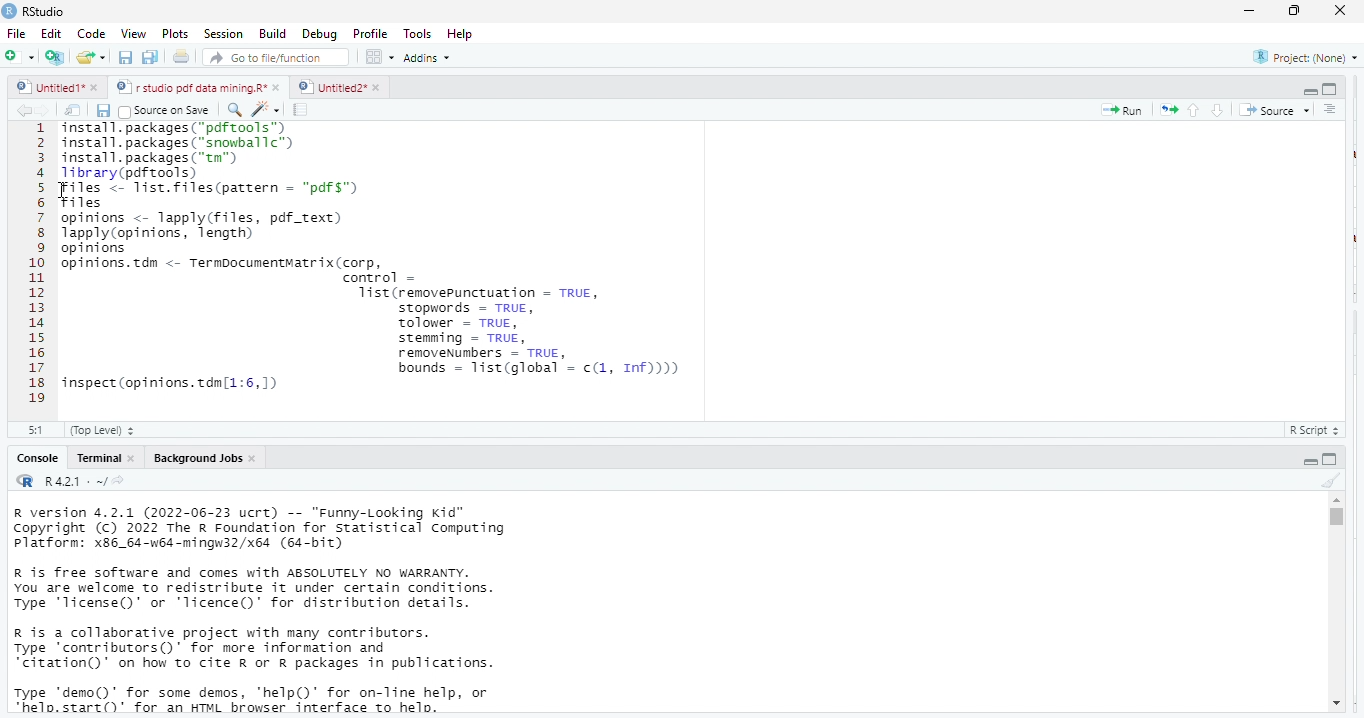 This screenshot has width=1364, height=718. What do you see at coordinates (193, 458) in the screenshot?
I see `background jobs` at bounding box center [193, 458].